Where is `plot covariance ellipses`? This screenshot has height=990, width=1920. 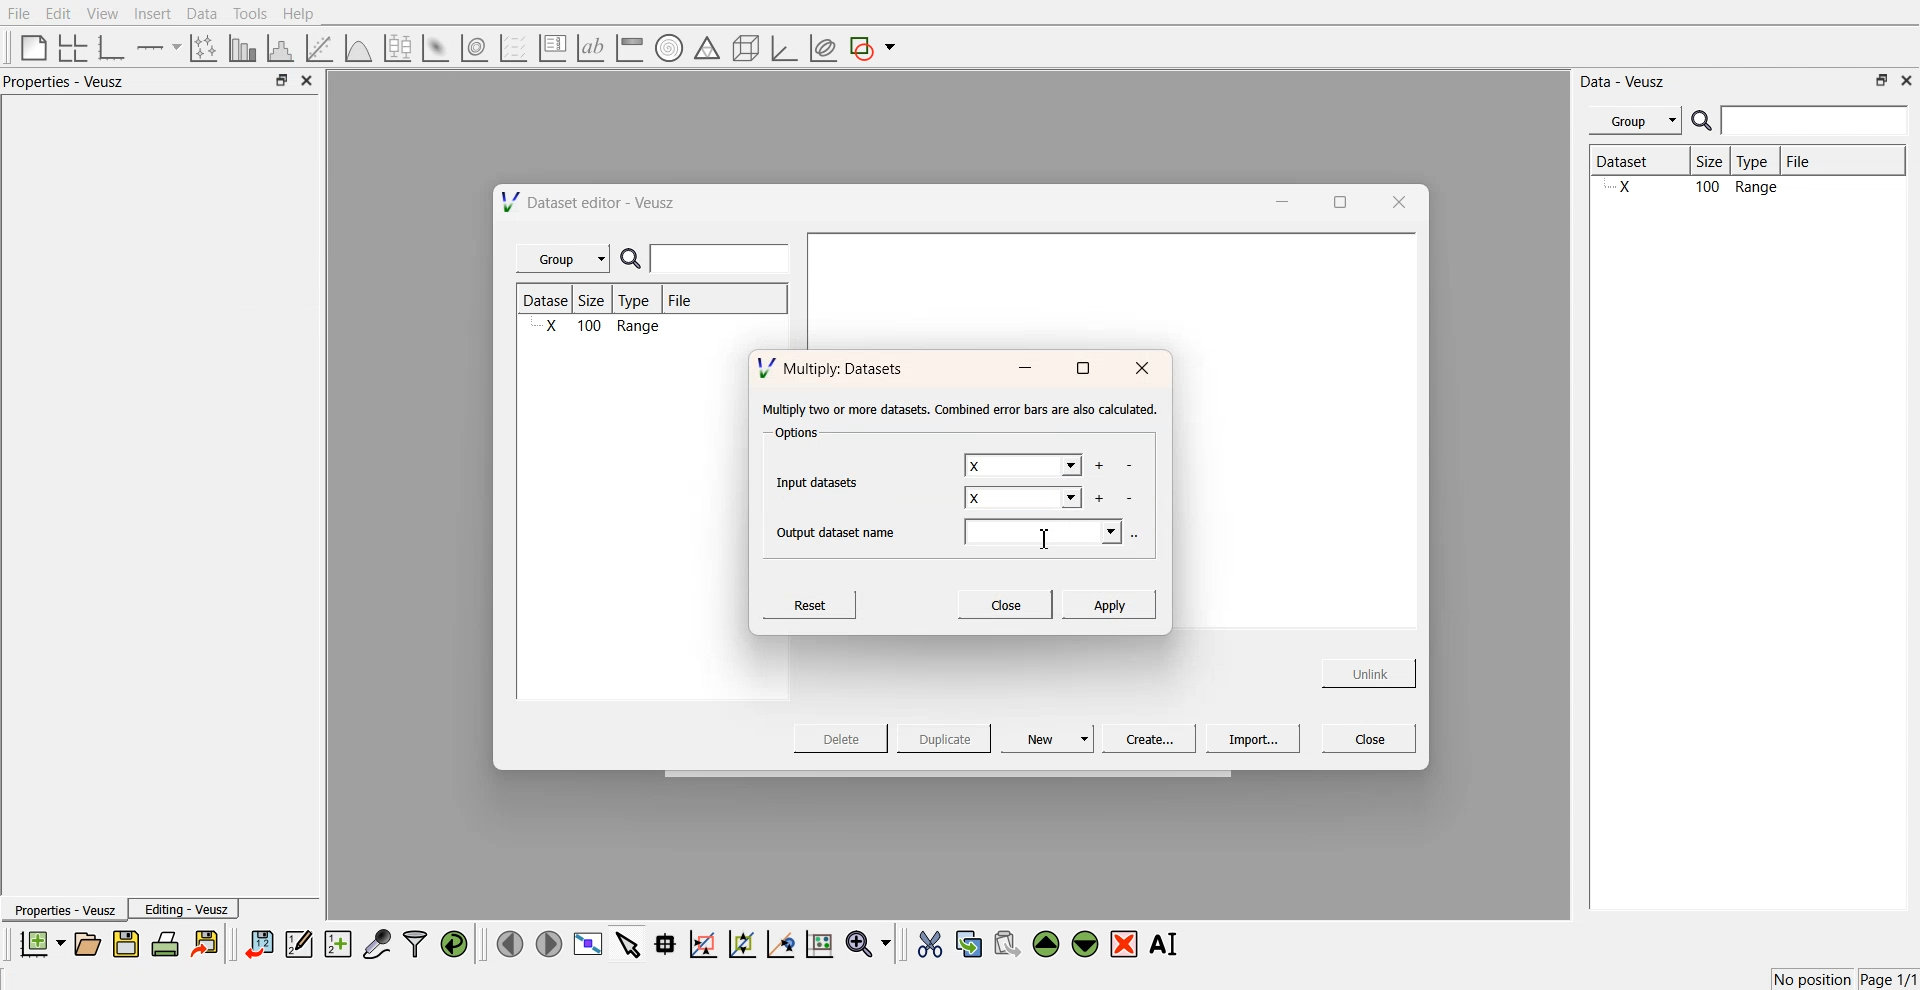
plot covariance ellipses is located at coordinates (822, 49).